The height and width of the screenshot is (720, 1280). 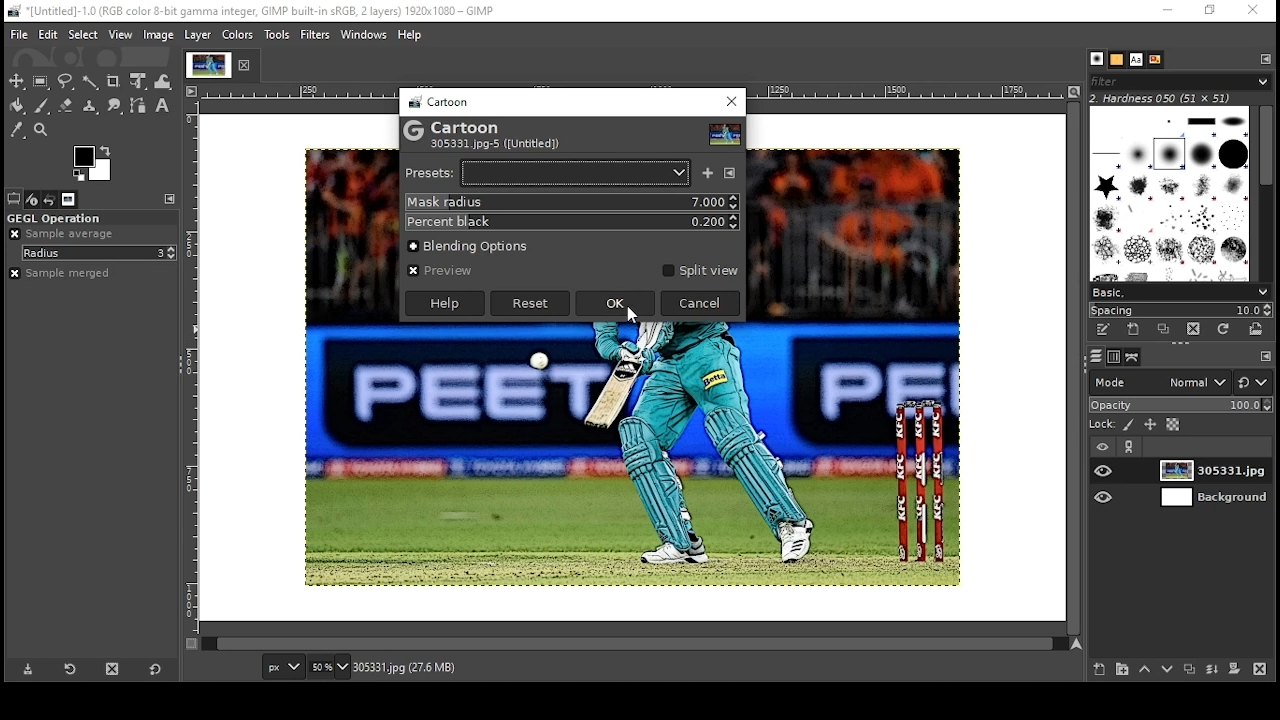 I want to click on edit this brush, so click(x=1104, y=329).